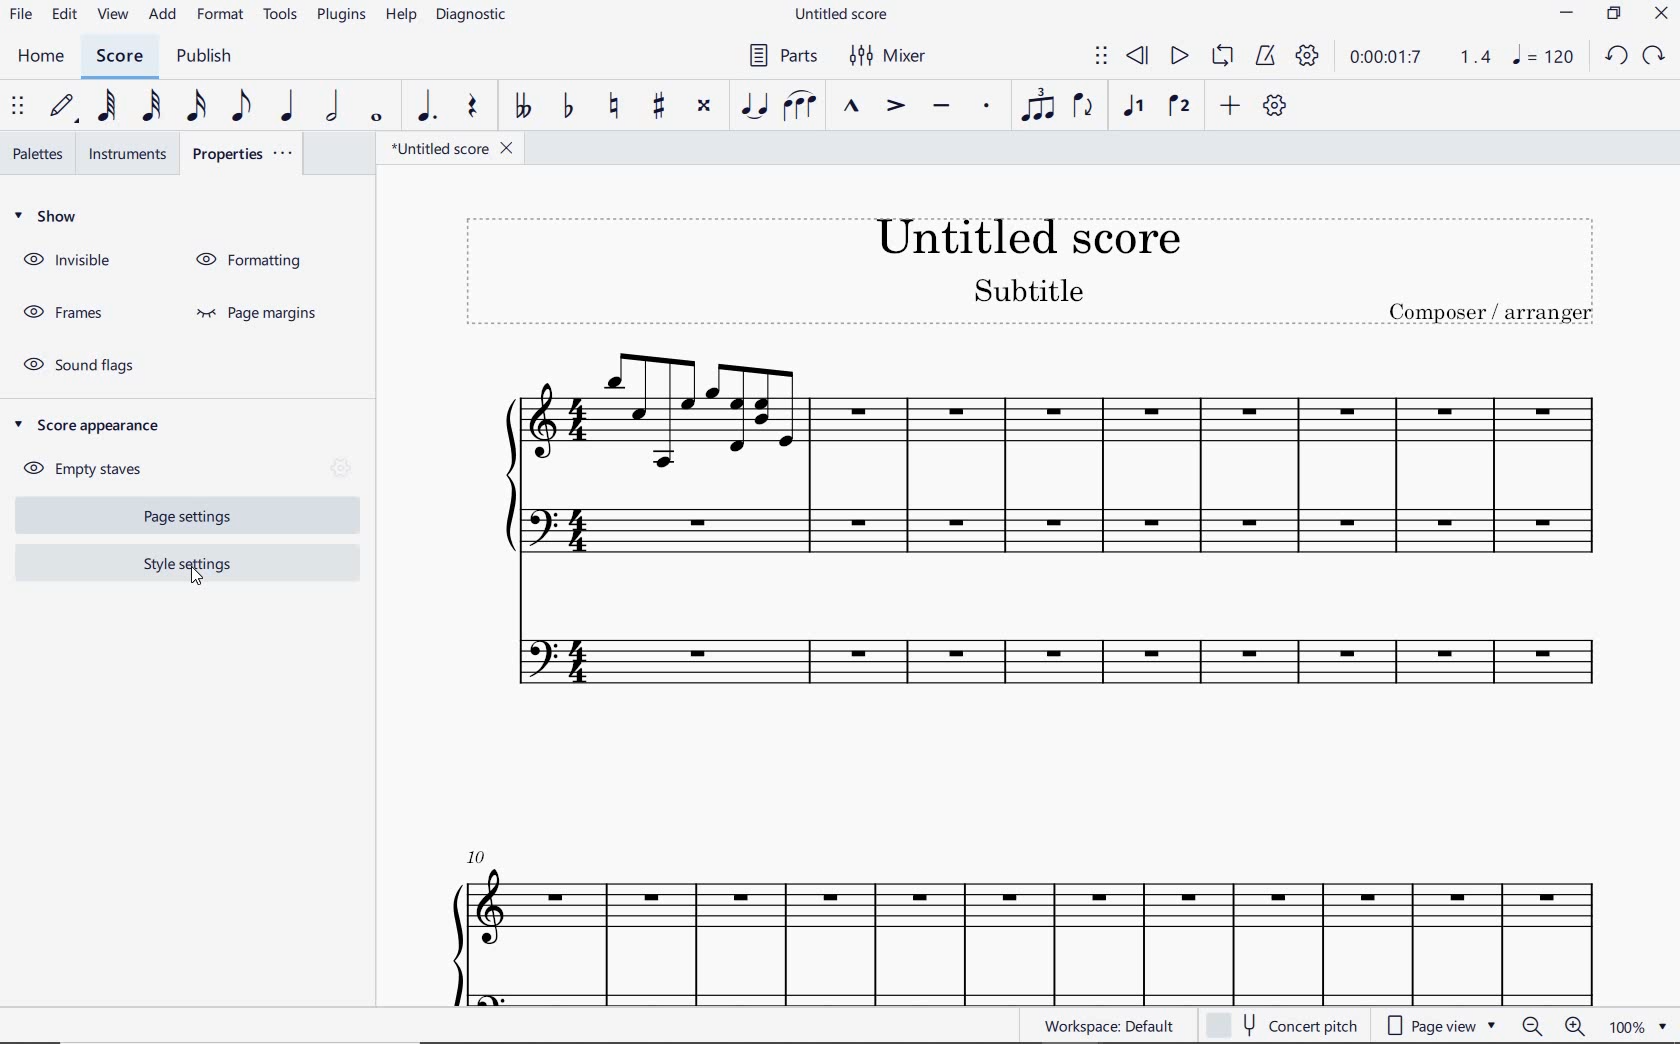  Describe the element at coordinates (567, 104) in the screenshot. I see `TOGGLE FLAT` at that location.